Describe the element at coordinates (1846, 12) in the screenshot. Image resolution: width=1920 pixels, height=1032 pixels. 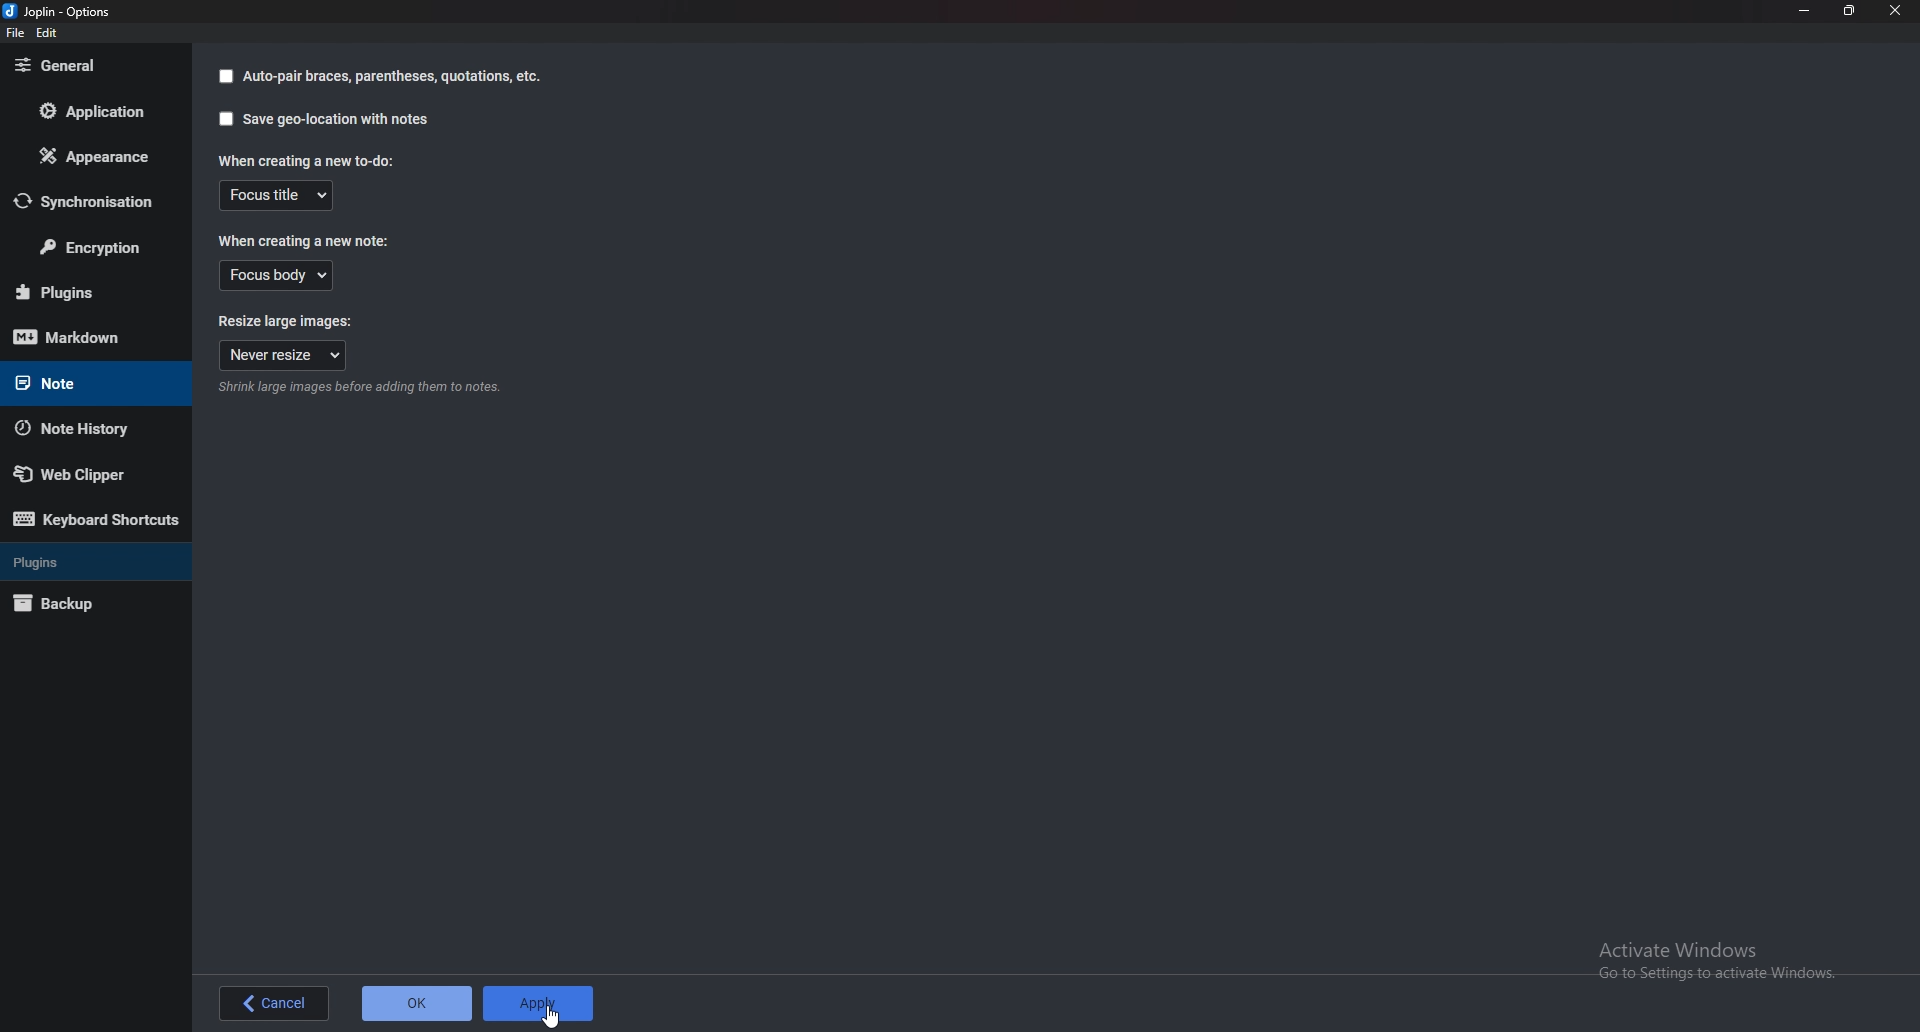
I see `Resize` at that location.